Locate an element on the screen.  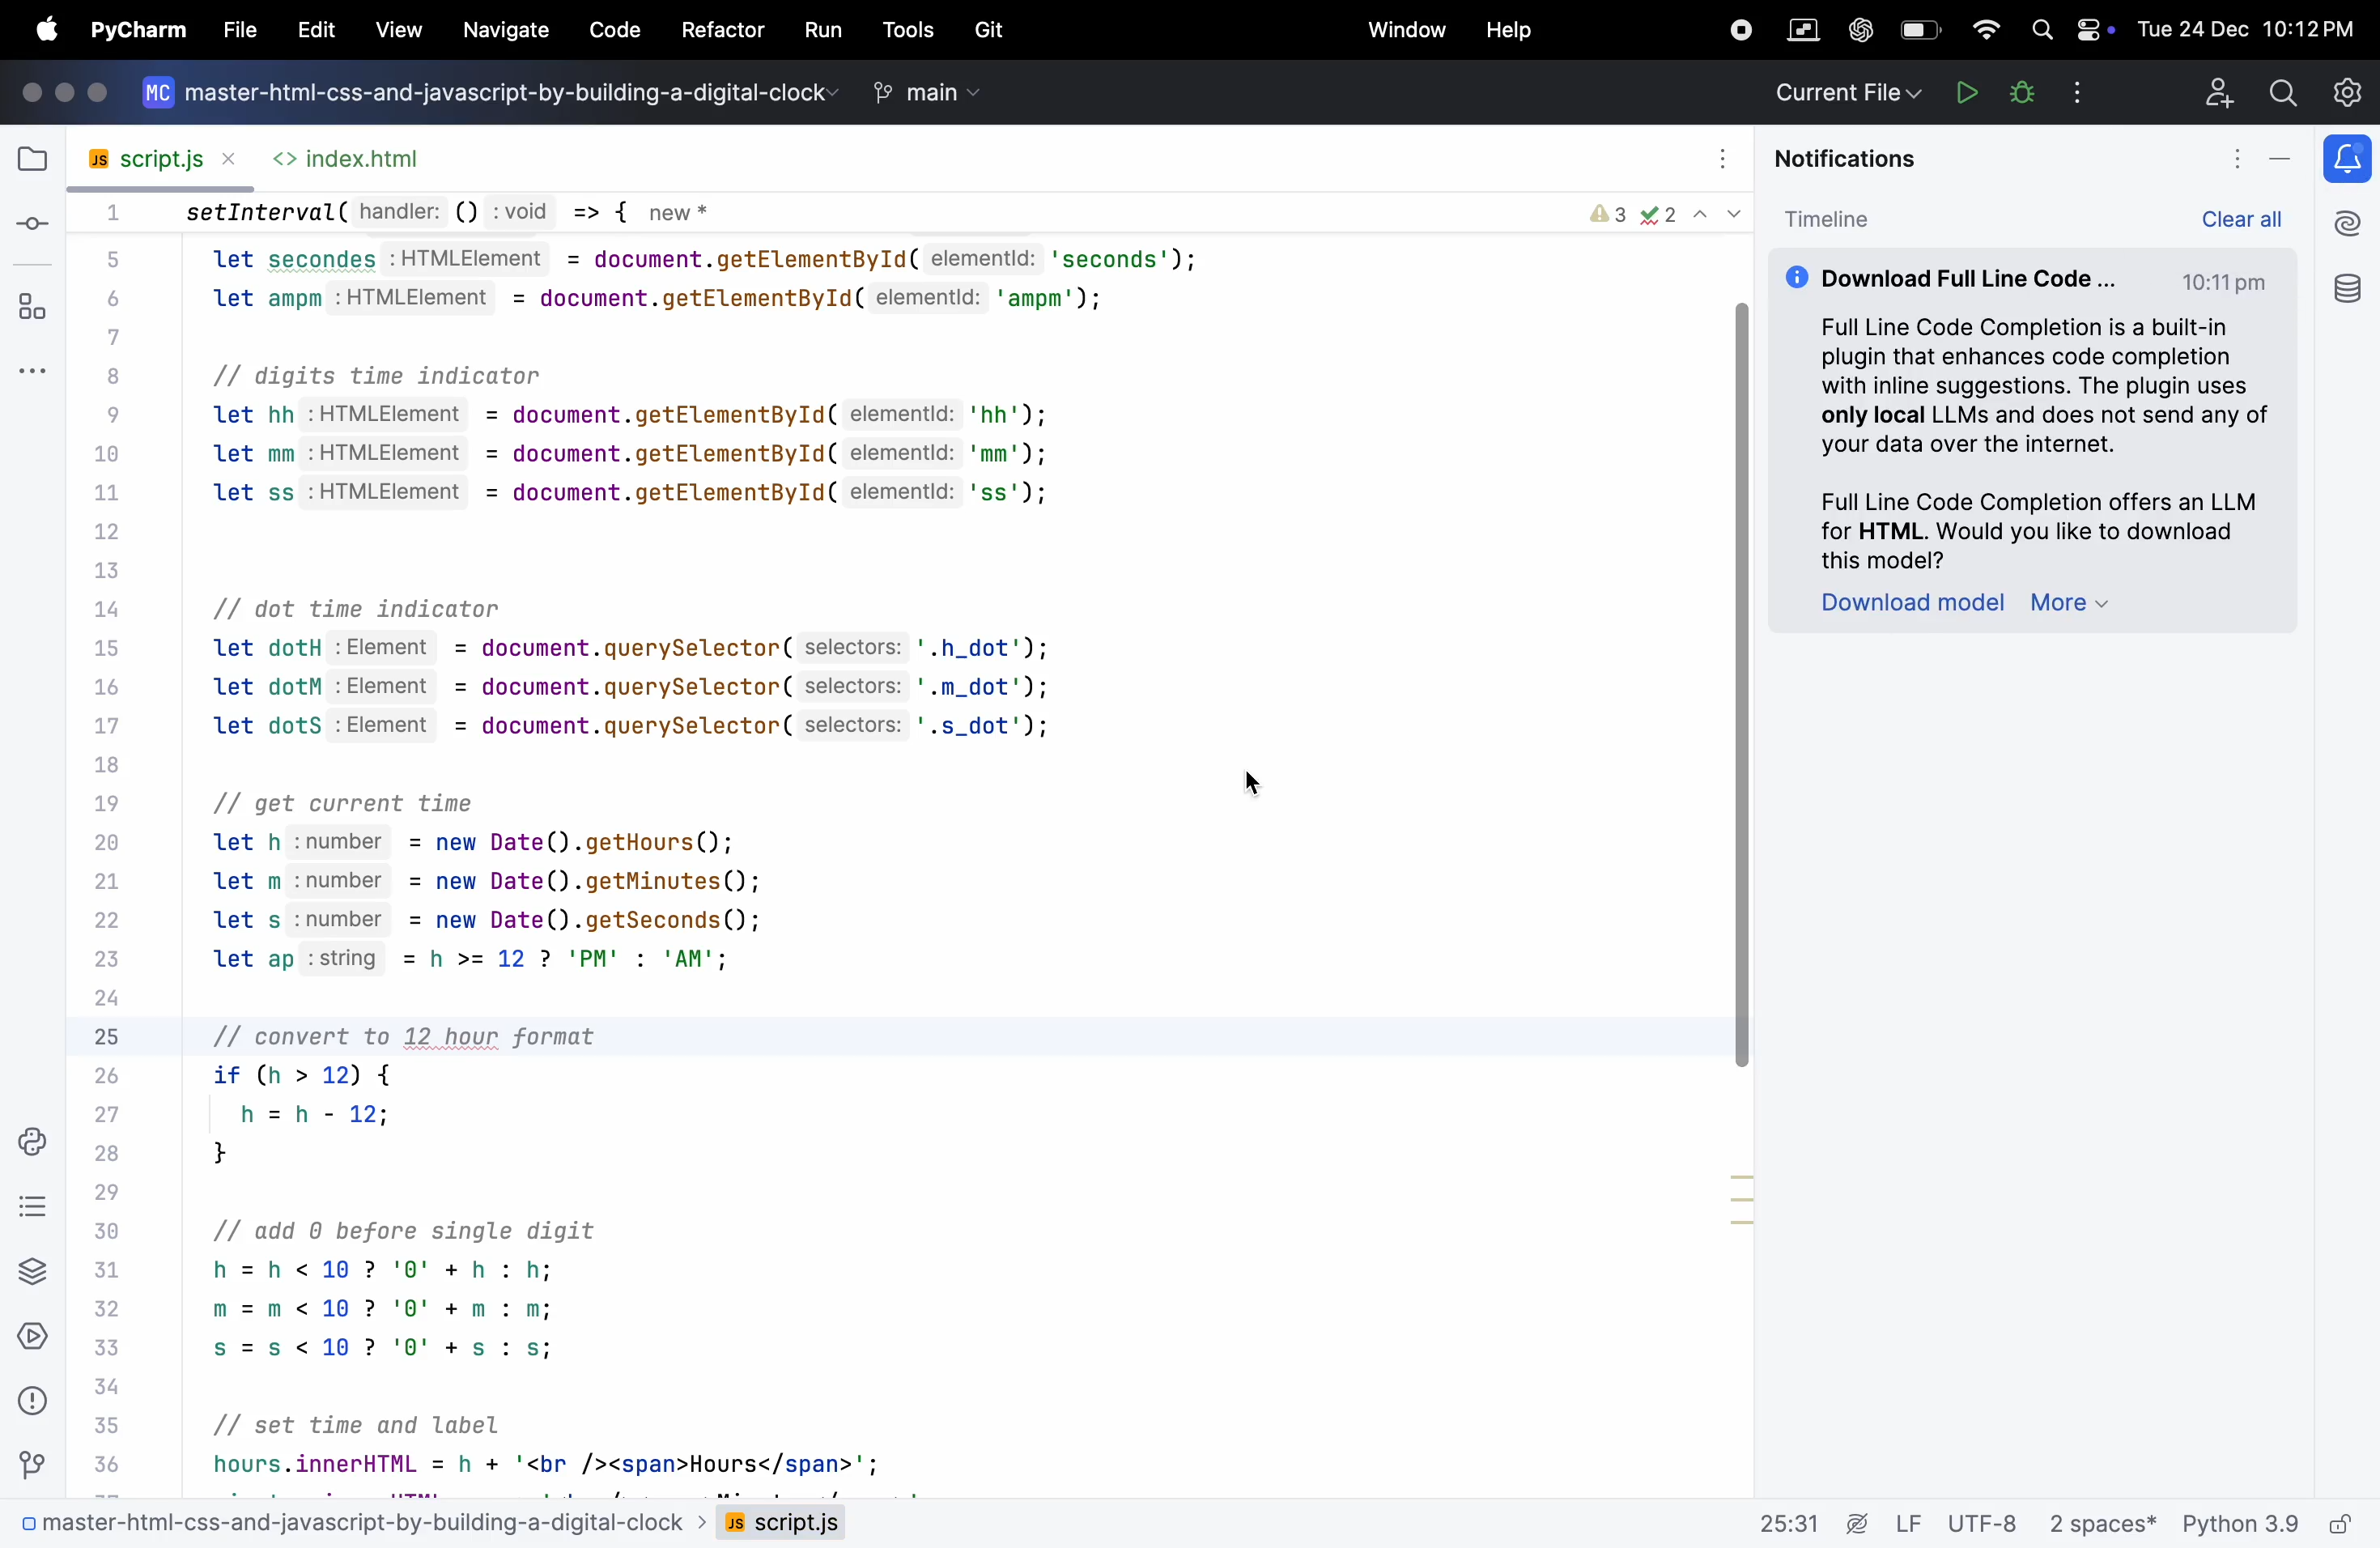
 master-html-css-and-javascript-by-building-a-digital-clock is located at coordinates (355, 1526).